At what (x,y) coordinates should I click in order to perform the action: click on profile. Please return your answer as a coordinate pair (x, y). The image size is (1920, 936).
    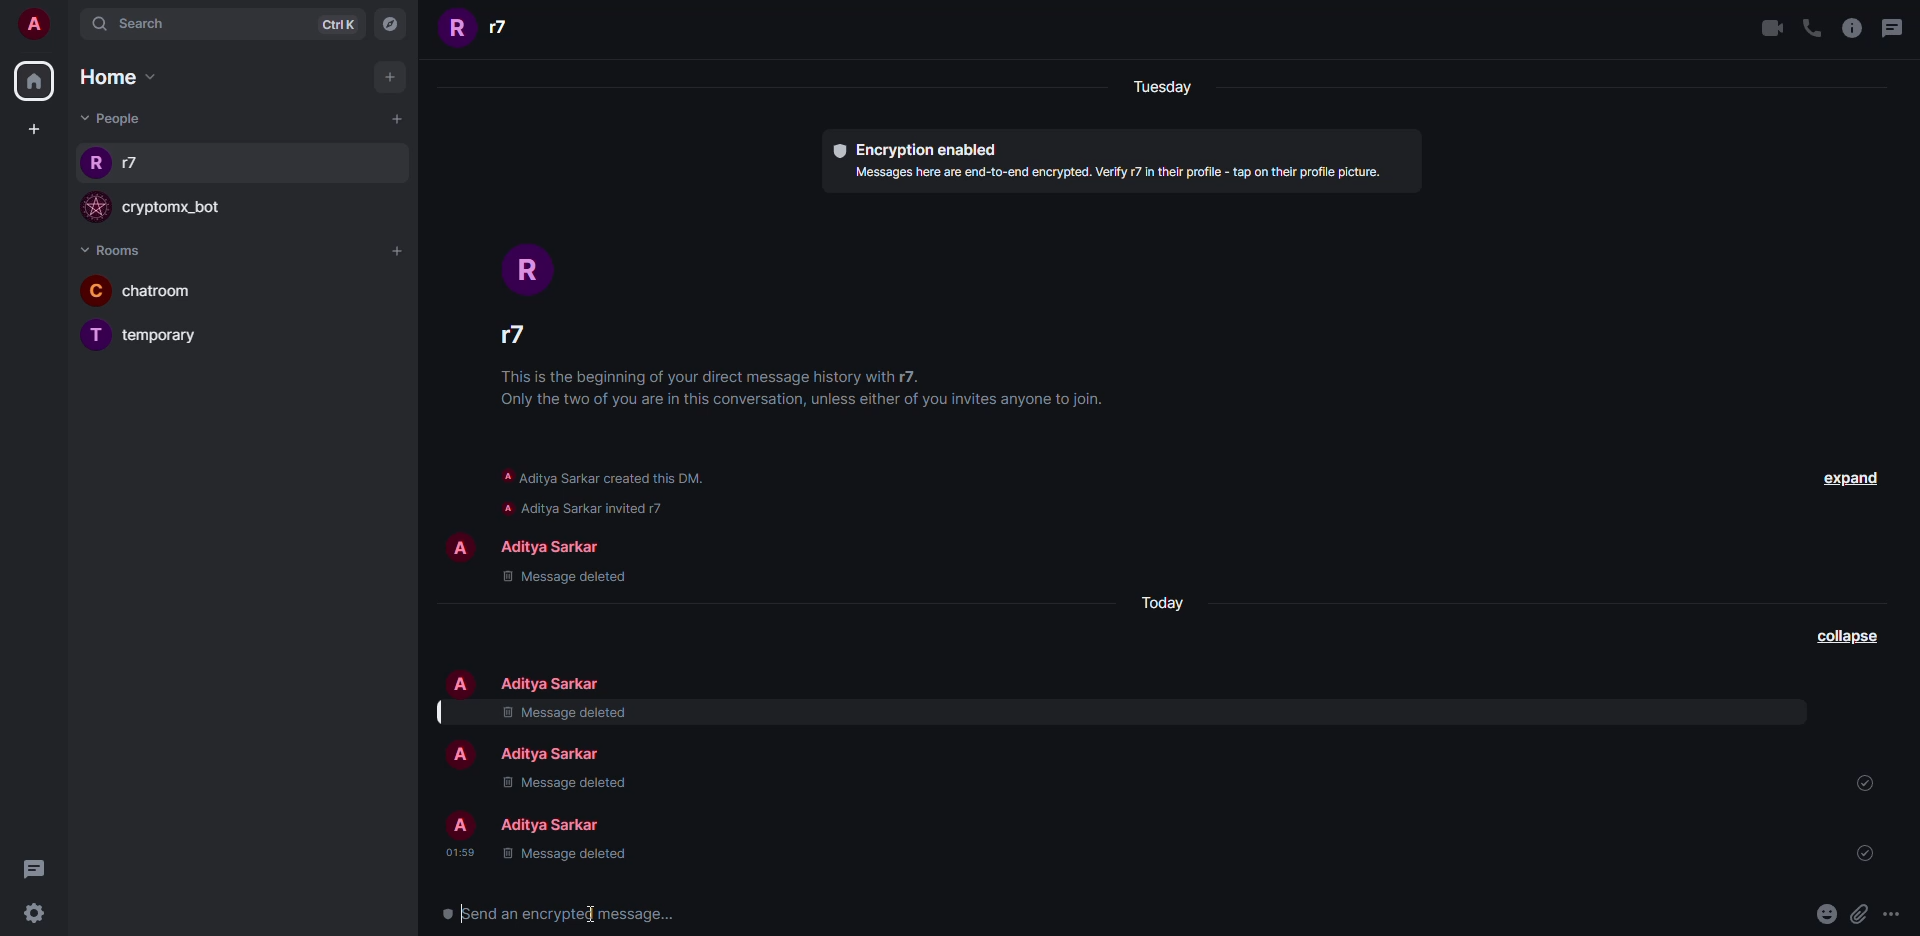
    Looking at the image, I should click on (94, 162).